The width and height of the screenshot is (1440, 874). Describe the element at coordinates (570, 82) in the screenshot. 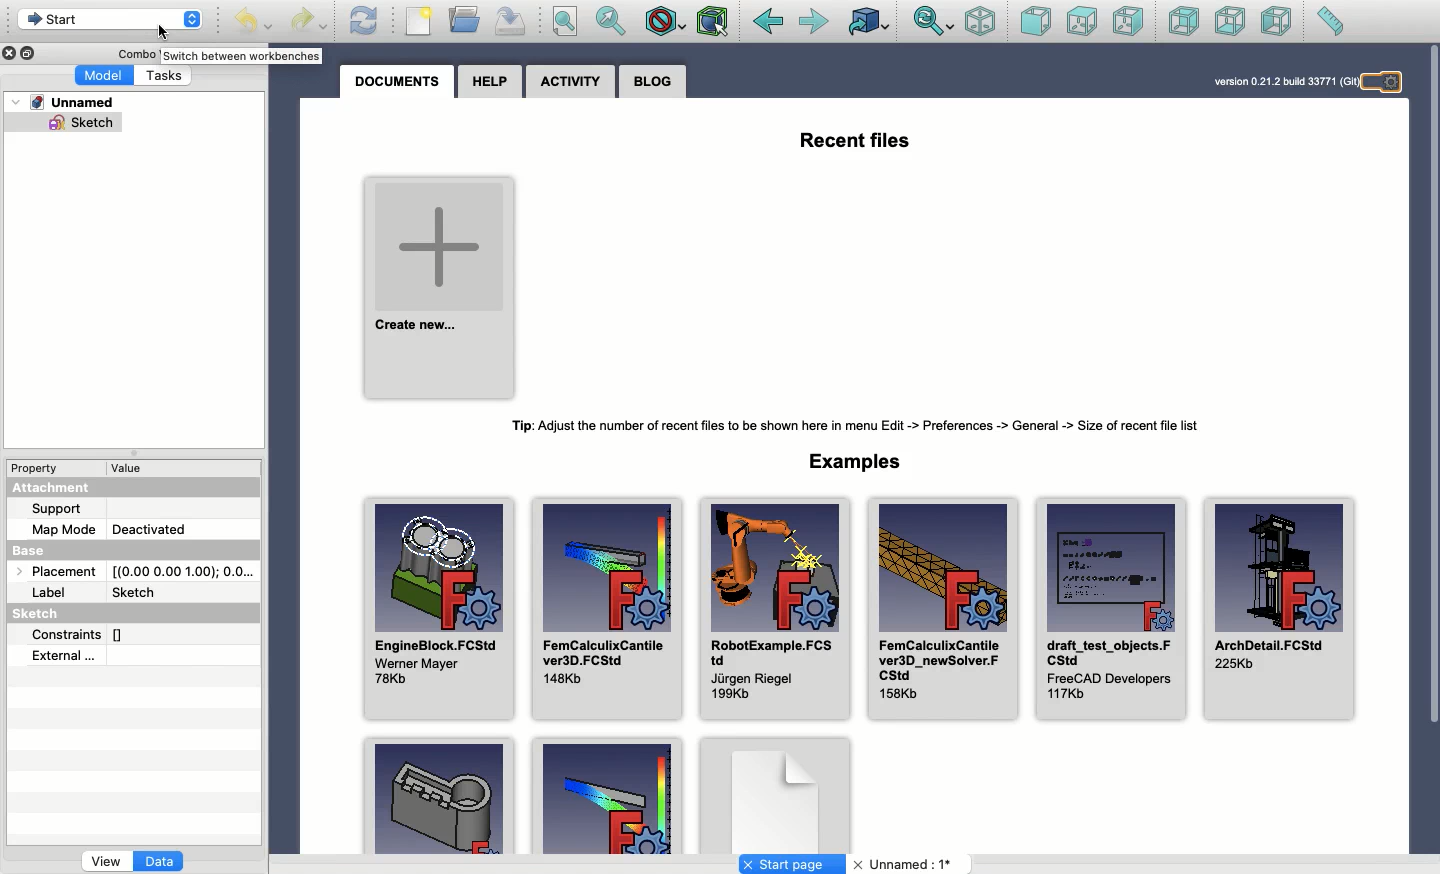

I see `Activity ` at that location.